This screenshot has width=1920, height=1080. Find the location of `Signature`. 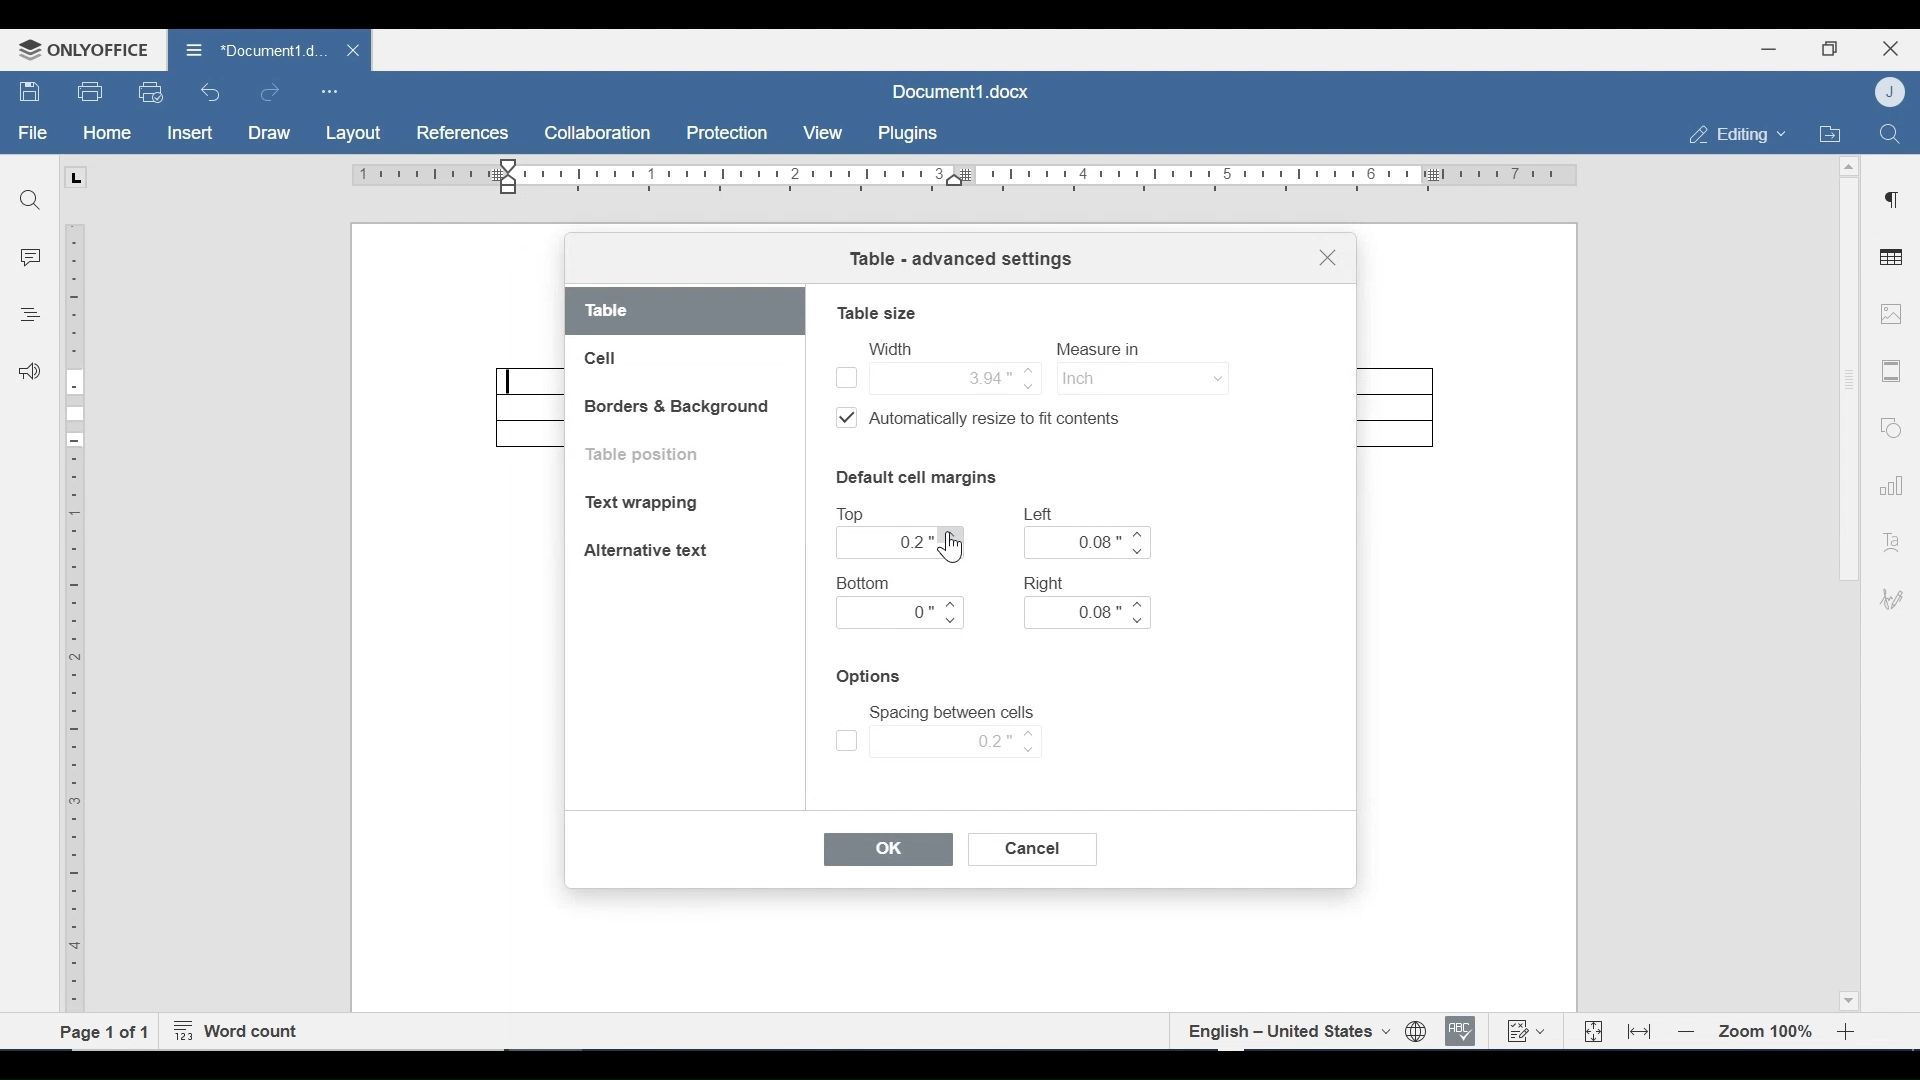

Signature is located at coordinates (1888, 601).